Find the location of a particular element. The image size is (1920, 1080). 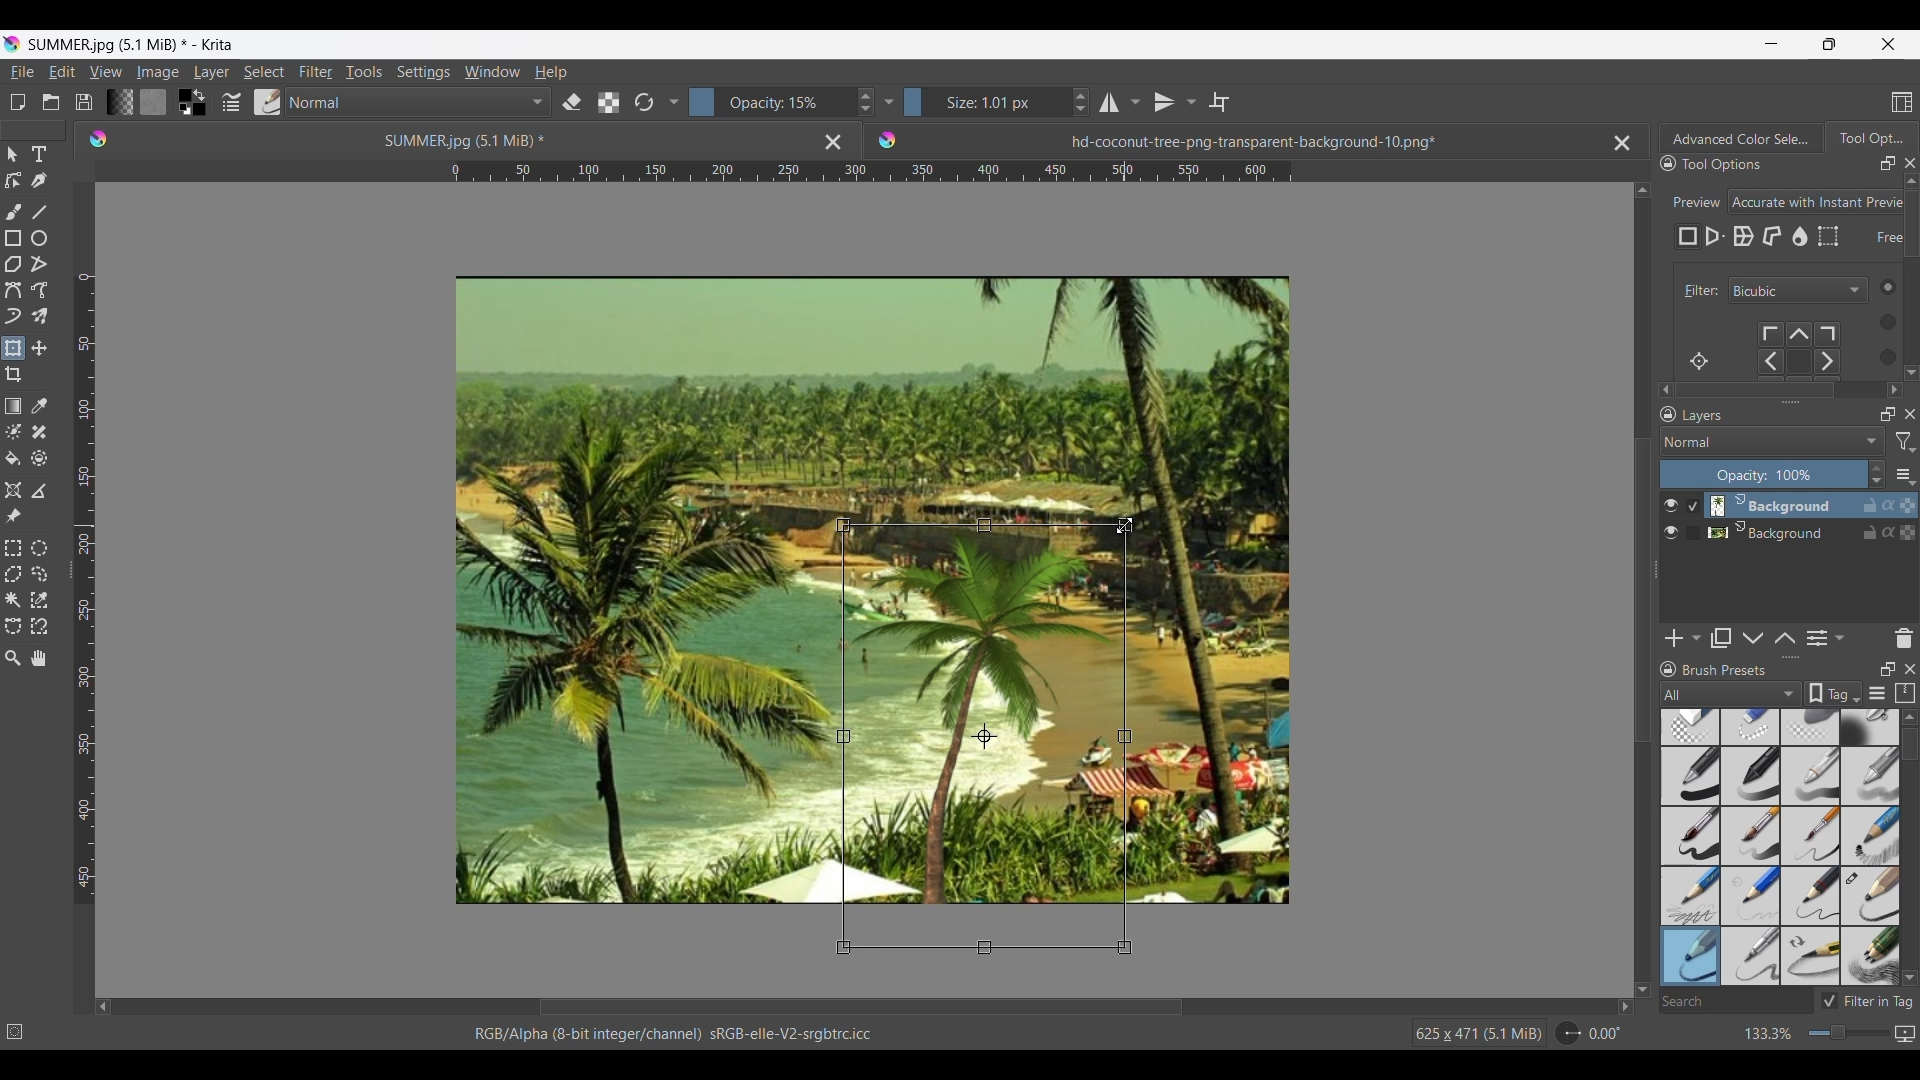

Controls is located at coordinates (1808, 350).